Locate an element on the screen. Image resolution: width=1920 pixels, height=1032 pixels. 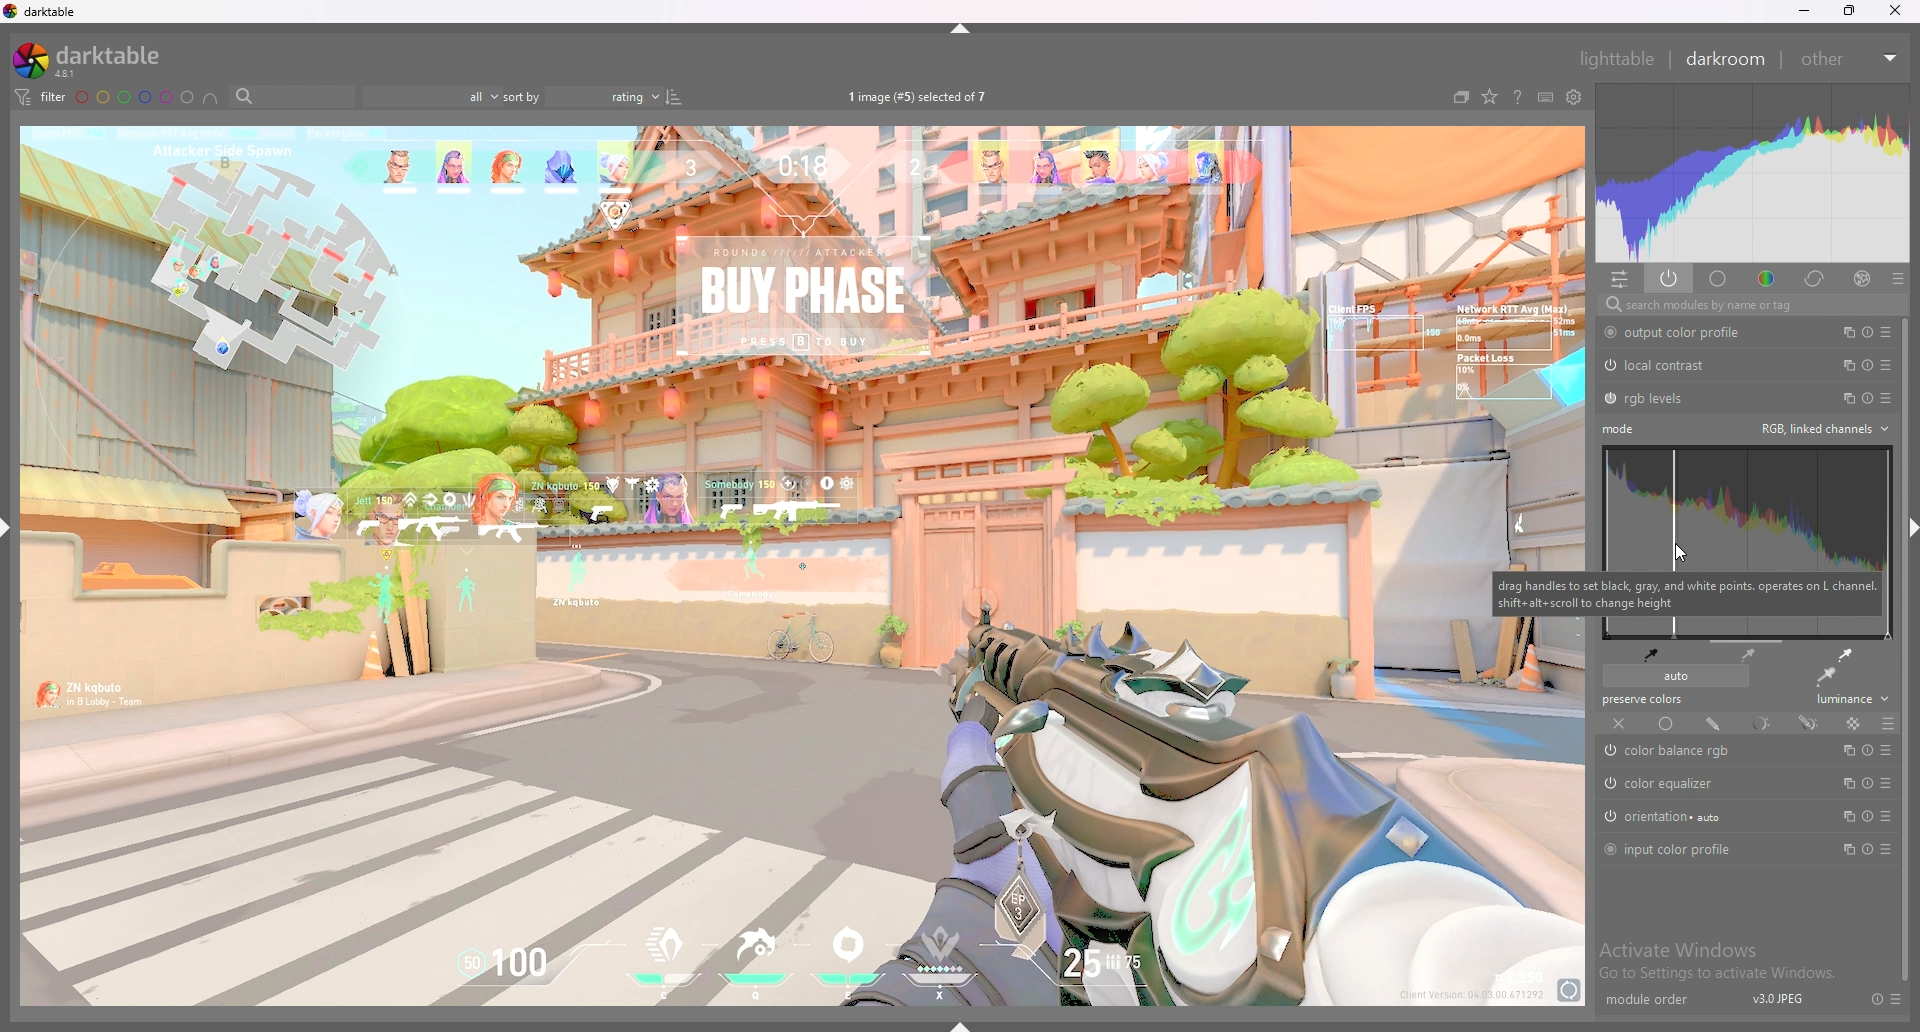
drawn and parametric mask is located at coordinates (1809, 722).